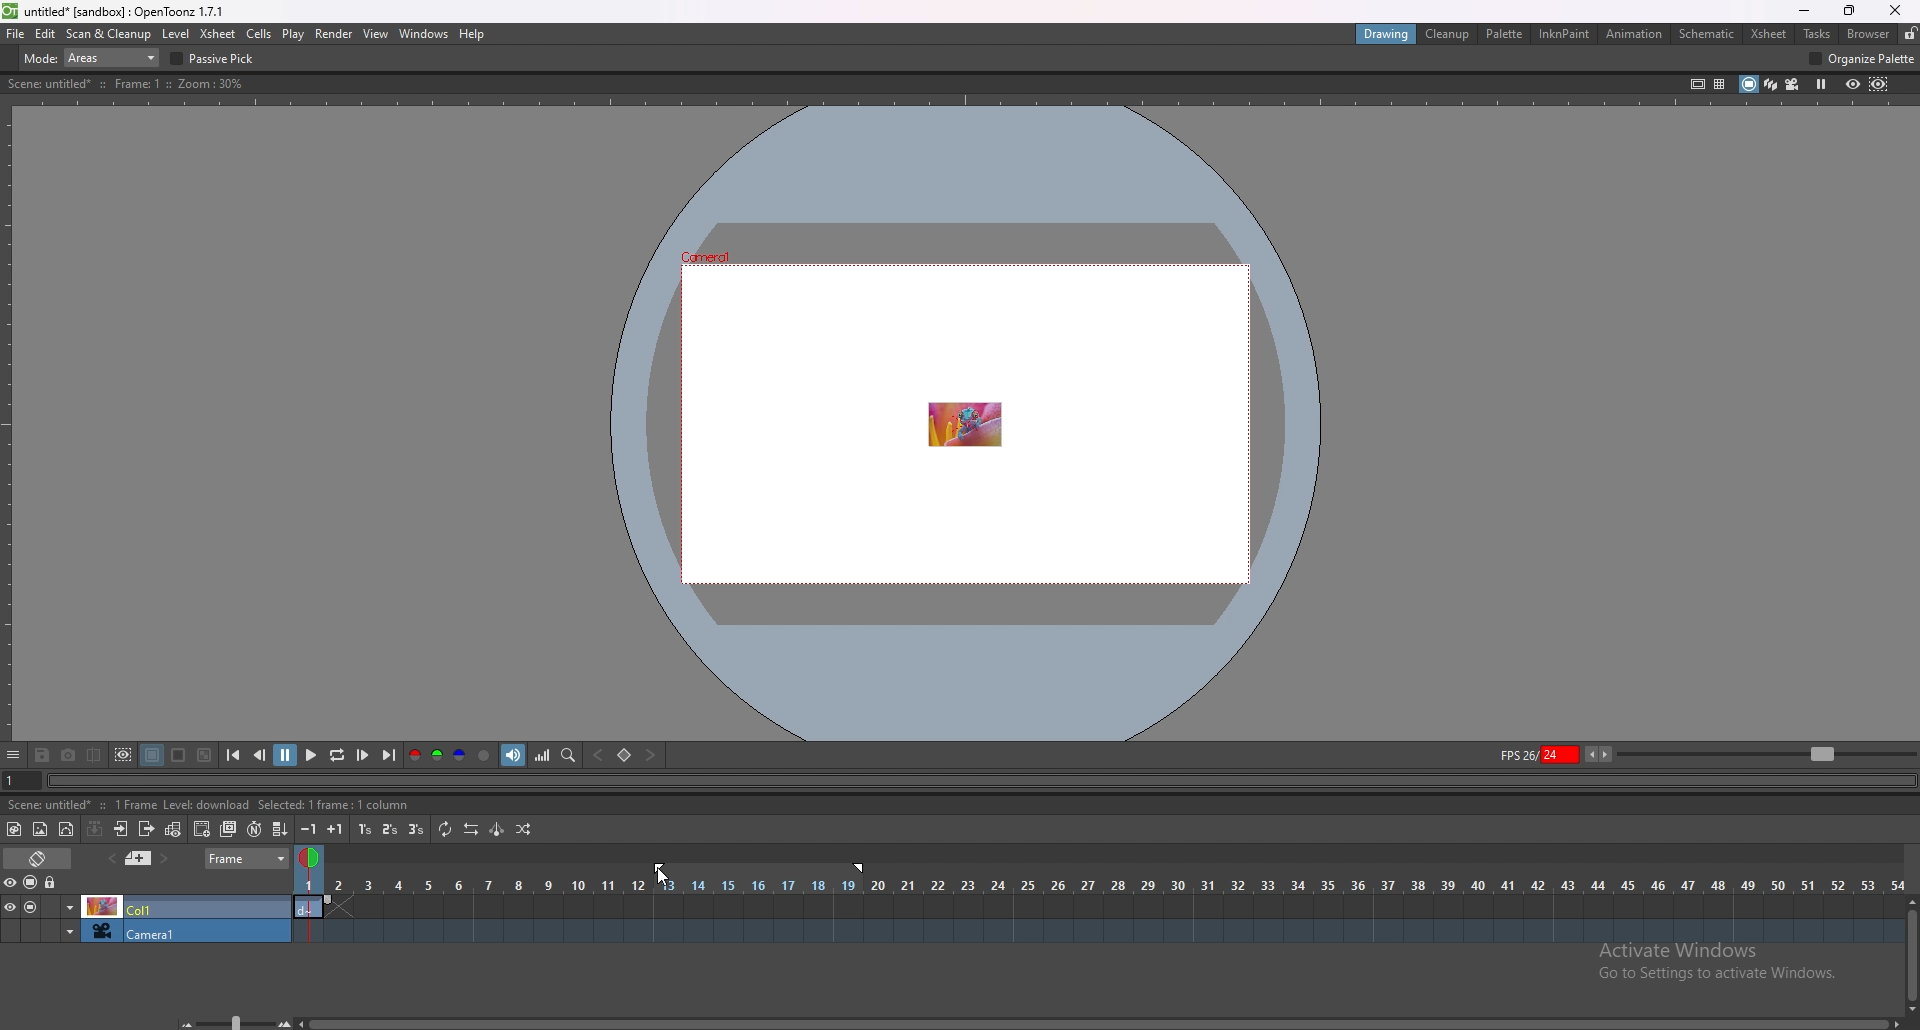 The height and width of the screenshot is (1030, 1920). Describe the element at coordinates (1816, 33) in the screenshot. I see `tasks` at that location.